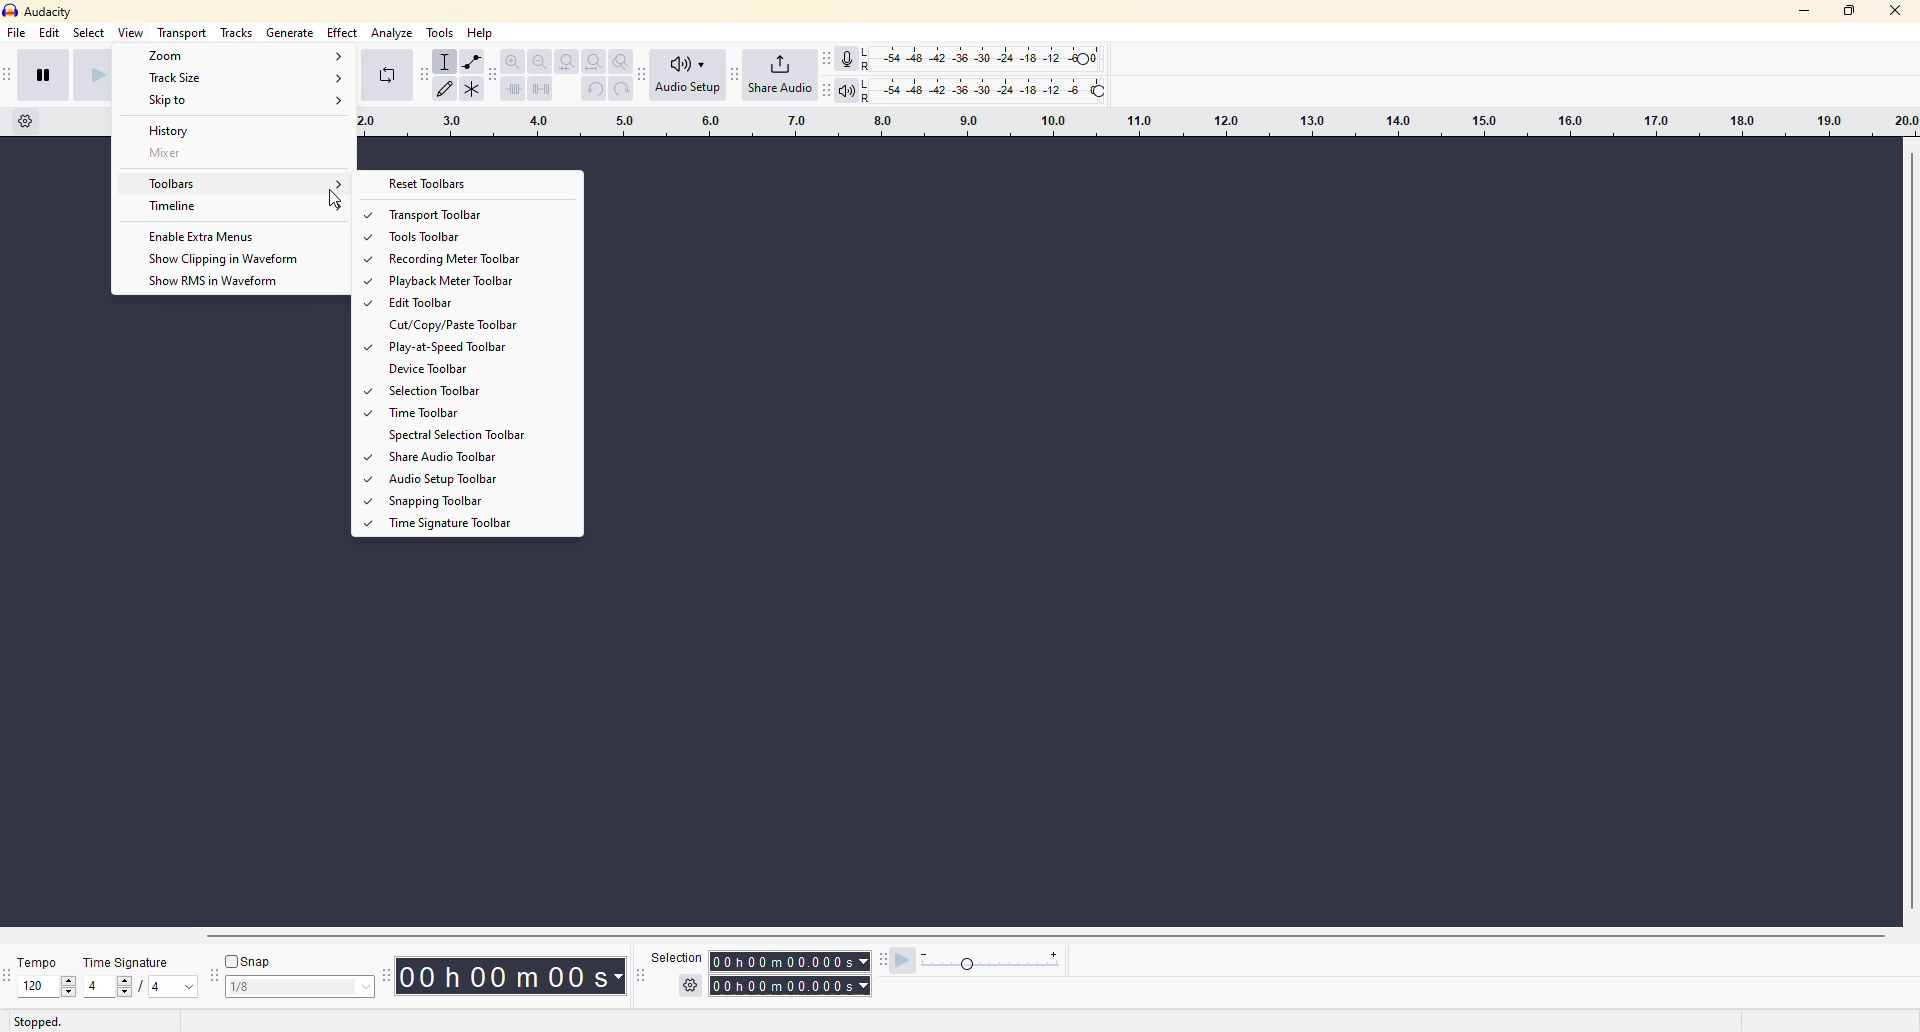 This screenshot has height=1032, width=1920. I want to click on effect, so click(343, 32).